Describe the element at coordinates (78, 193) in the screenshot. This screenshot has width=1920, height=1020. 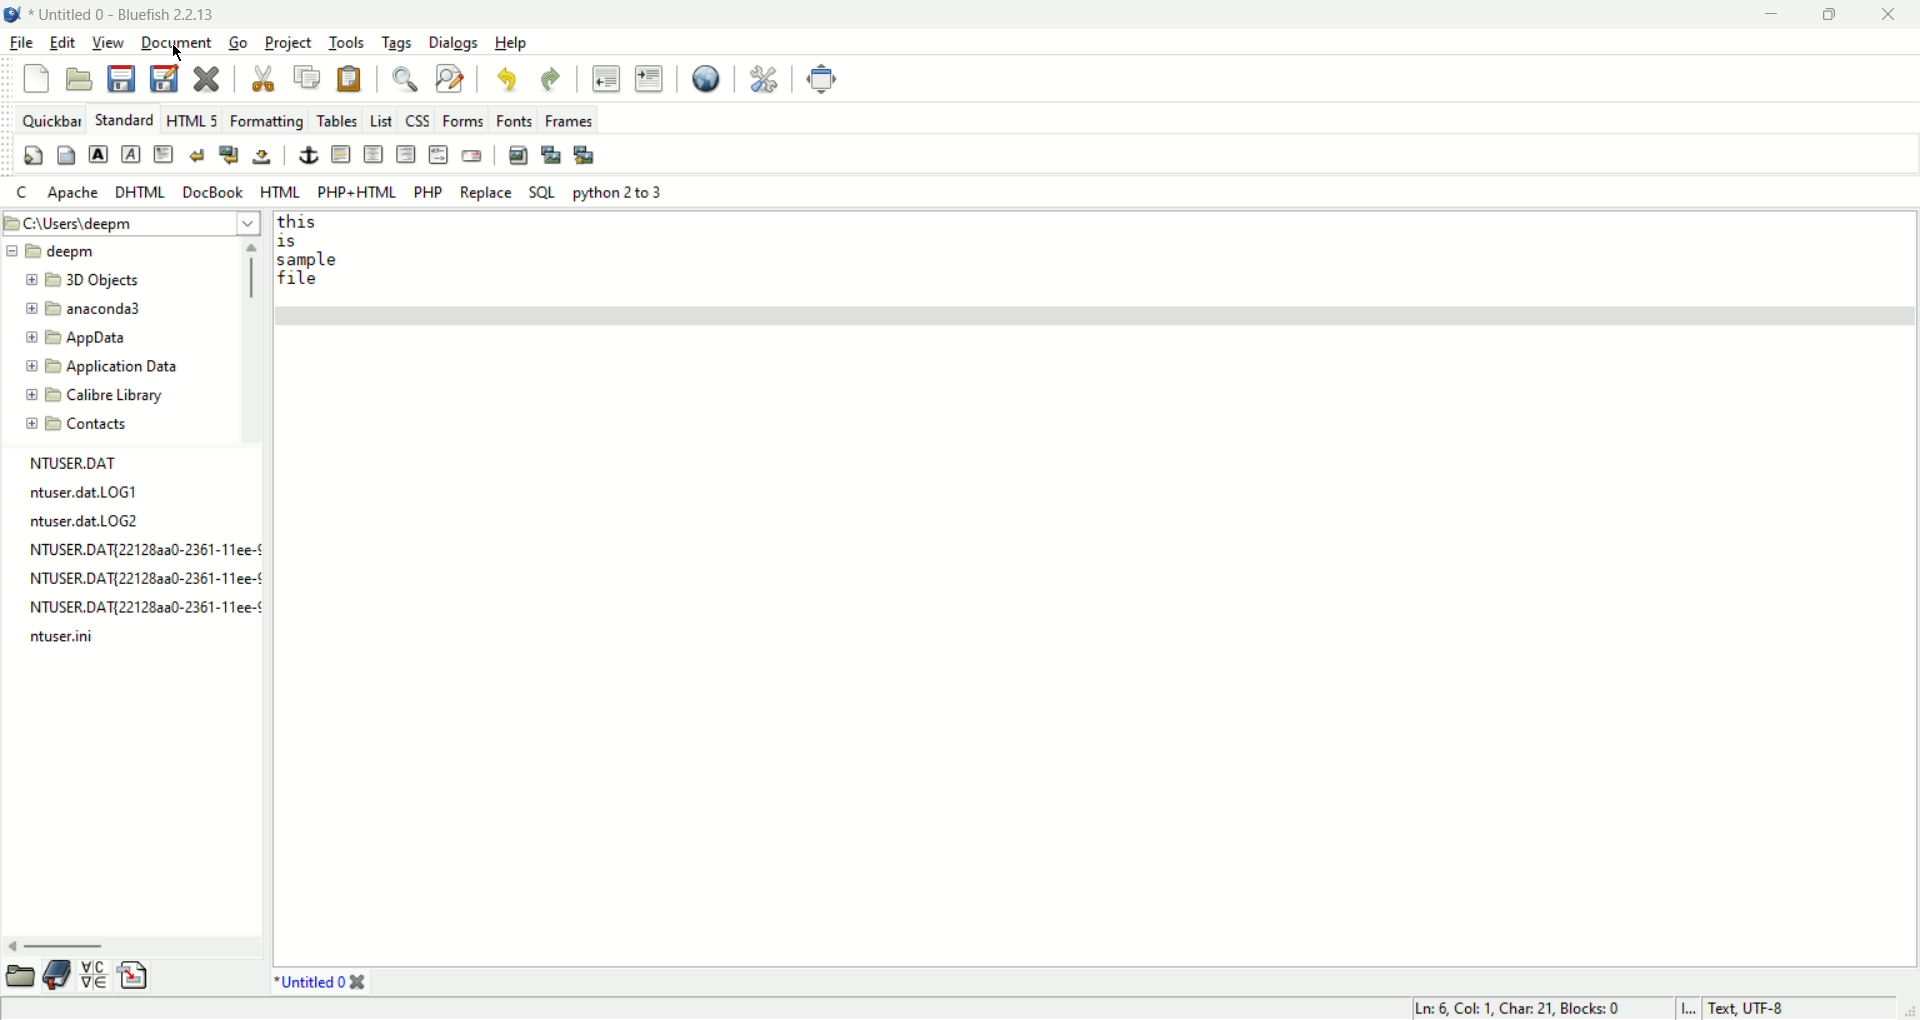
I see `apache` at that location.